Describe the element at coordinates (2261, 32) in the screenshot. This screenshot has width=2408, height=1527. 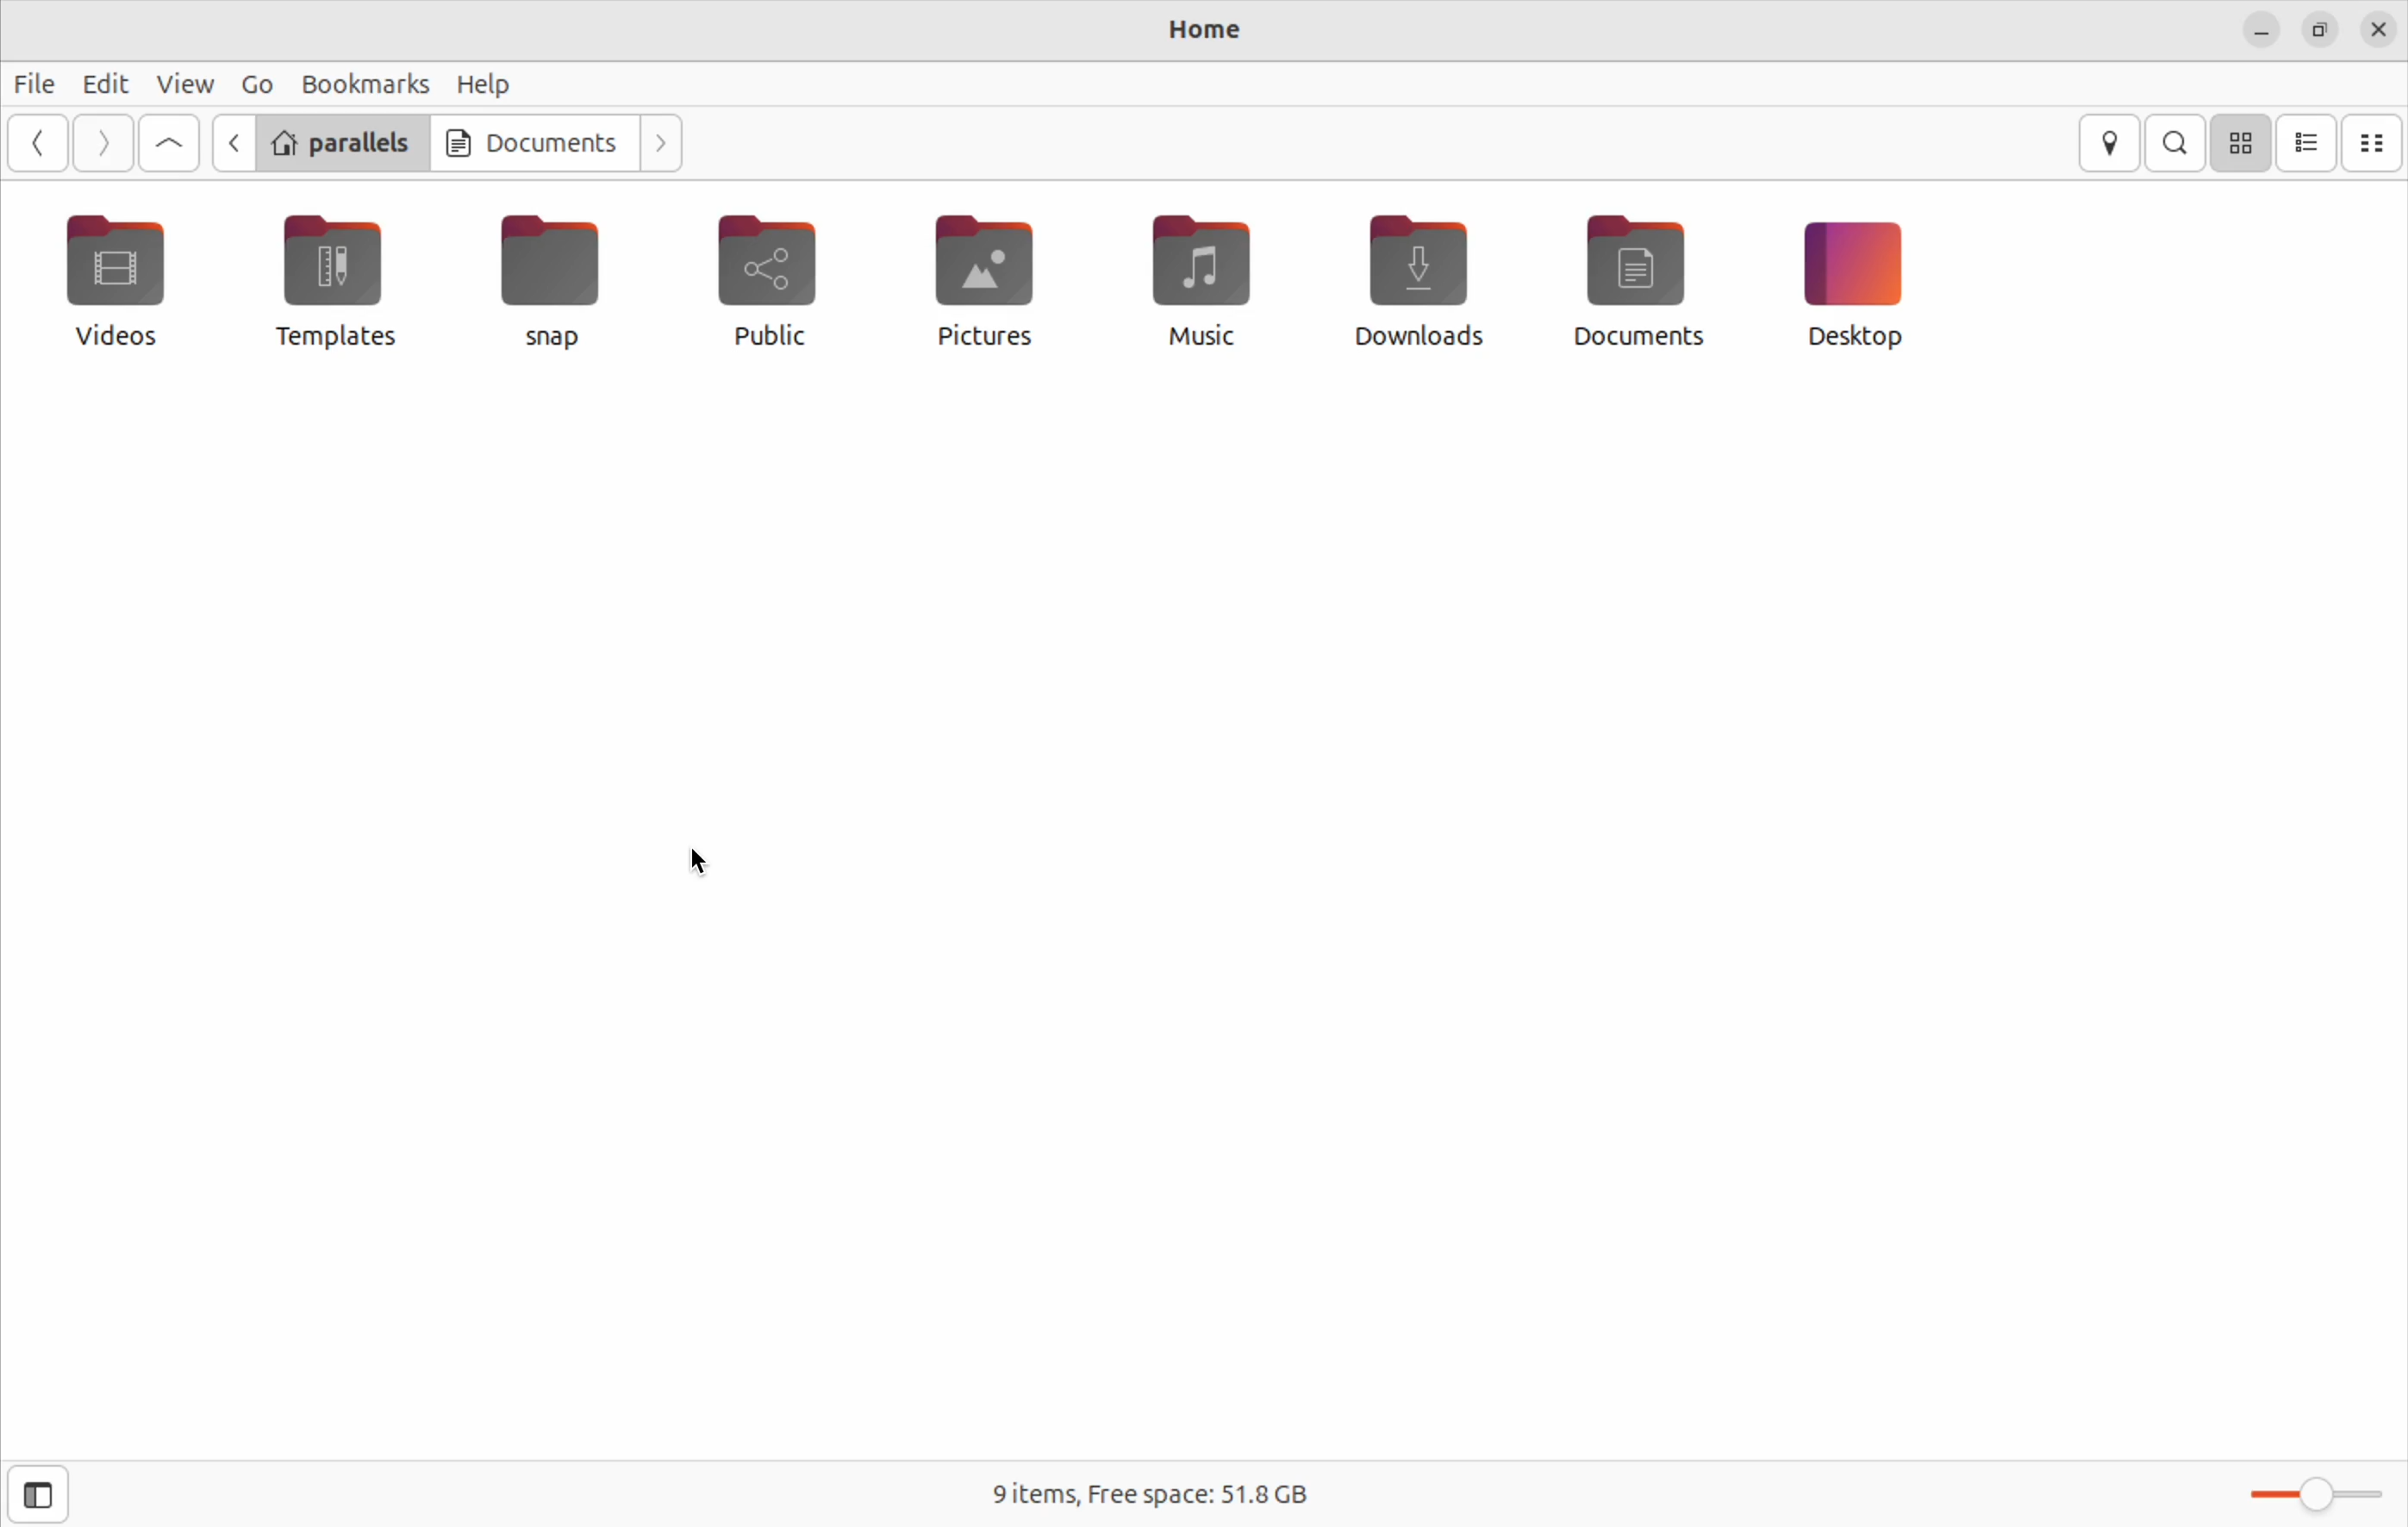
I see `minimize` at that location.